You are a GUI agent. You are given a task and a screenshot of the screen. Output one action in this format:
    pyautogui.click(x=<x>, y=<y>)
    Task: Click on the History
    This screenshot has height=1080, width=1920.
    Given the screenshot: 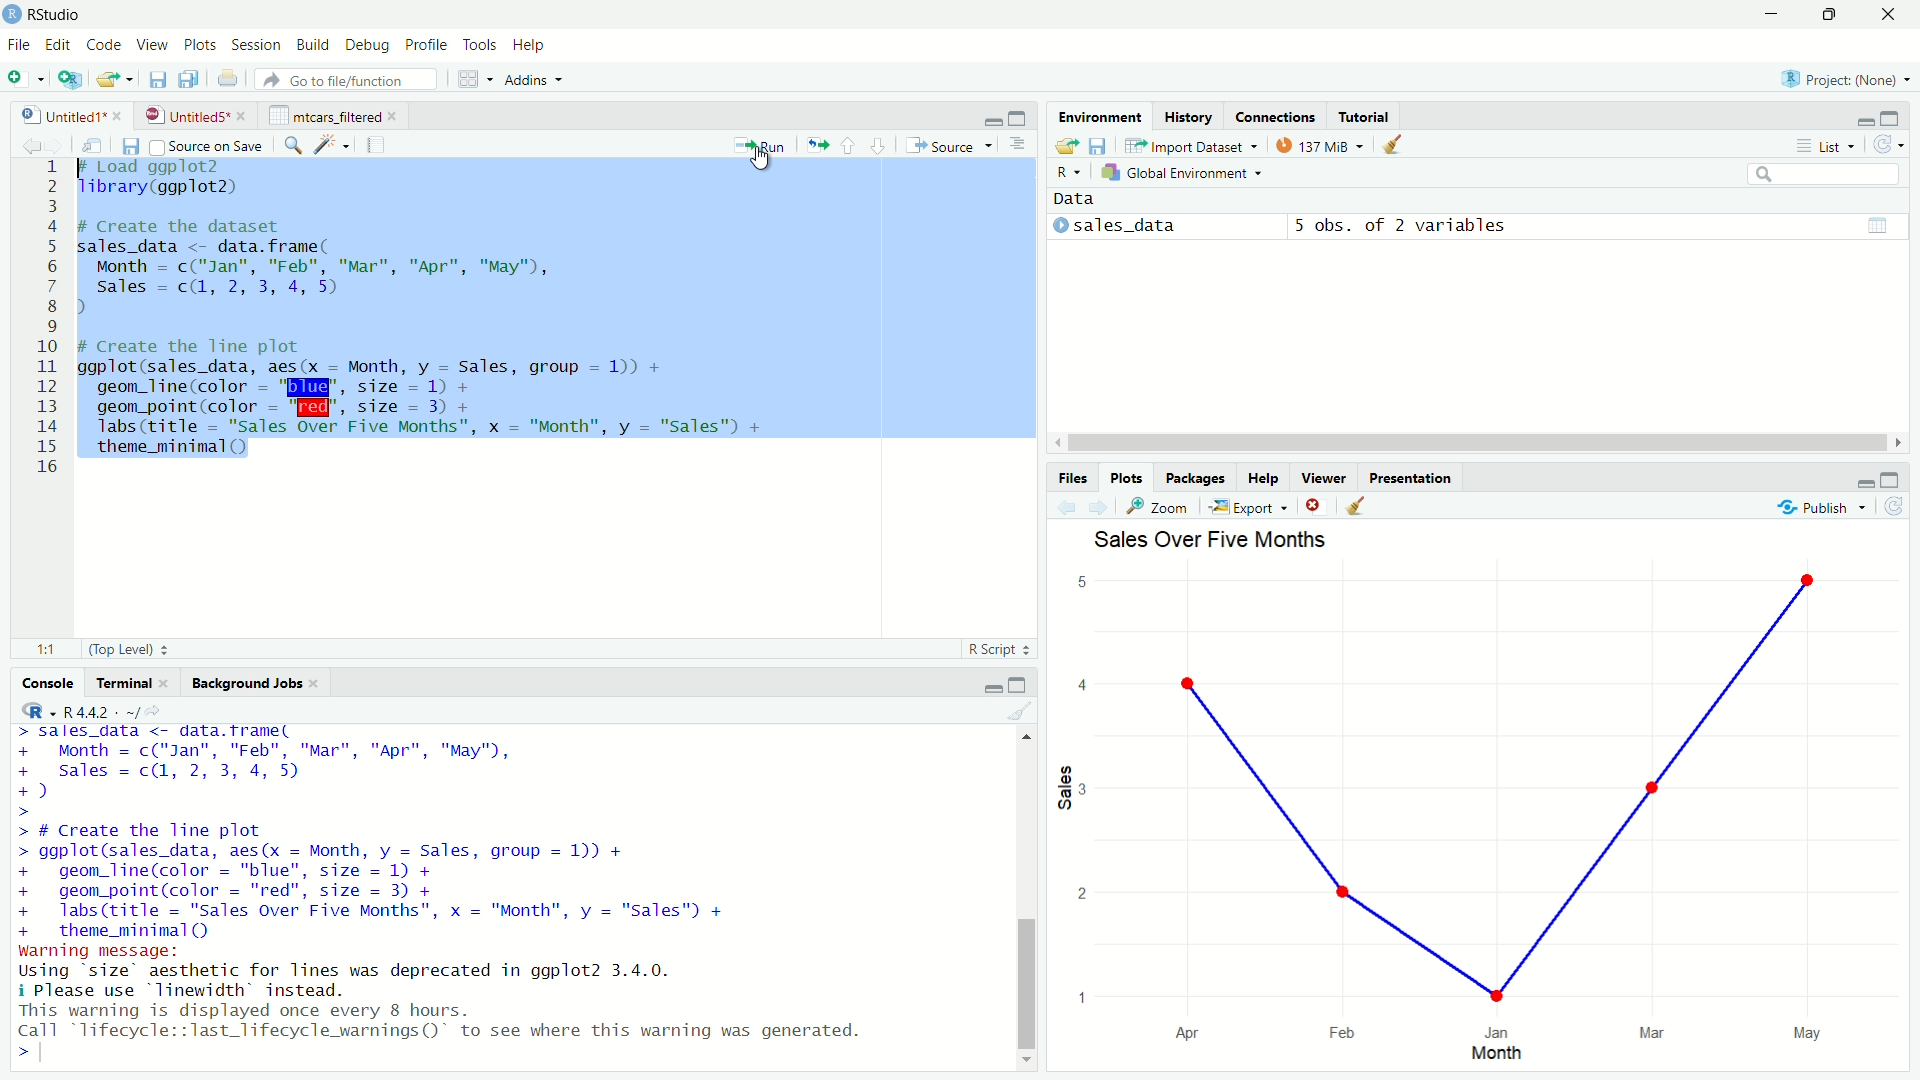 What is the action you would take?
    pyautogui.click(x=1187, y=117)
    